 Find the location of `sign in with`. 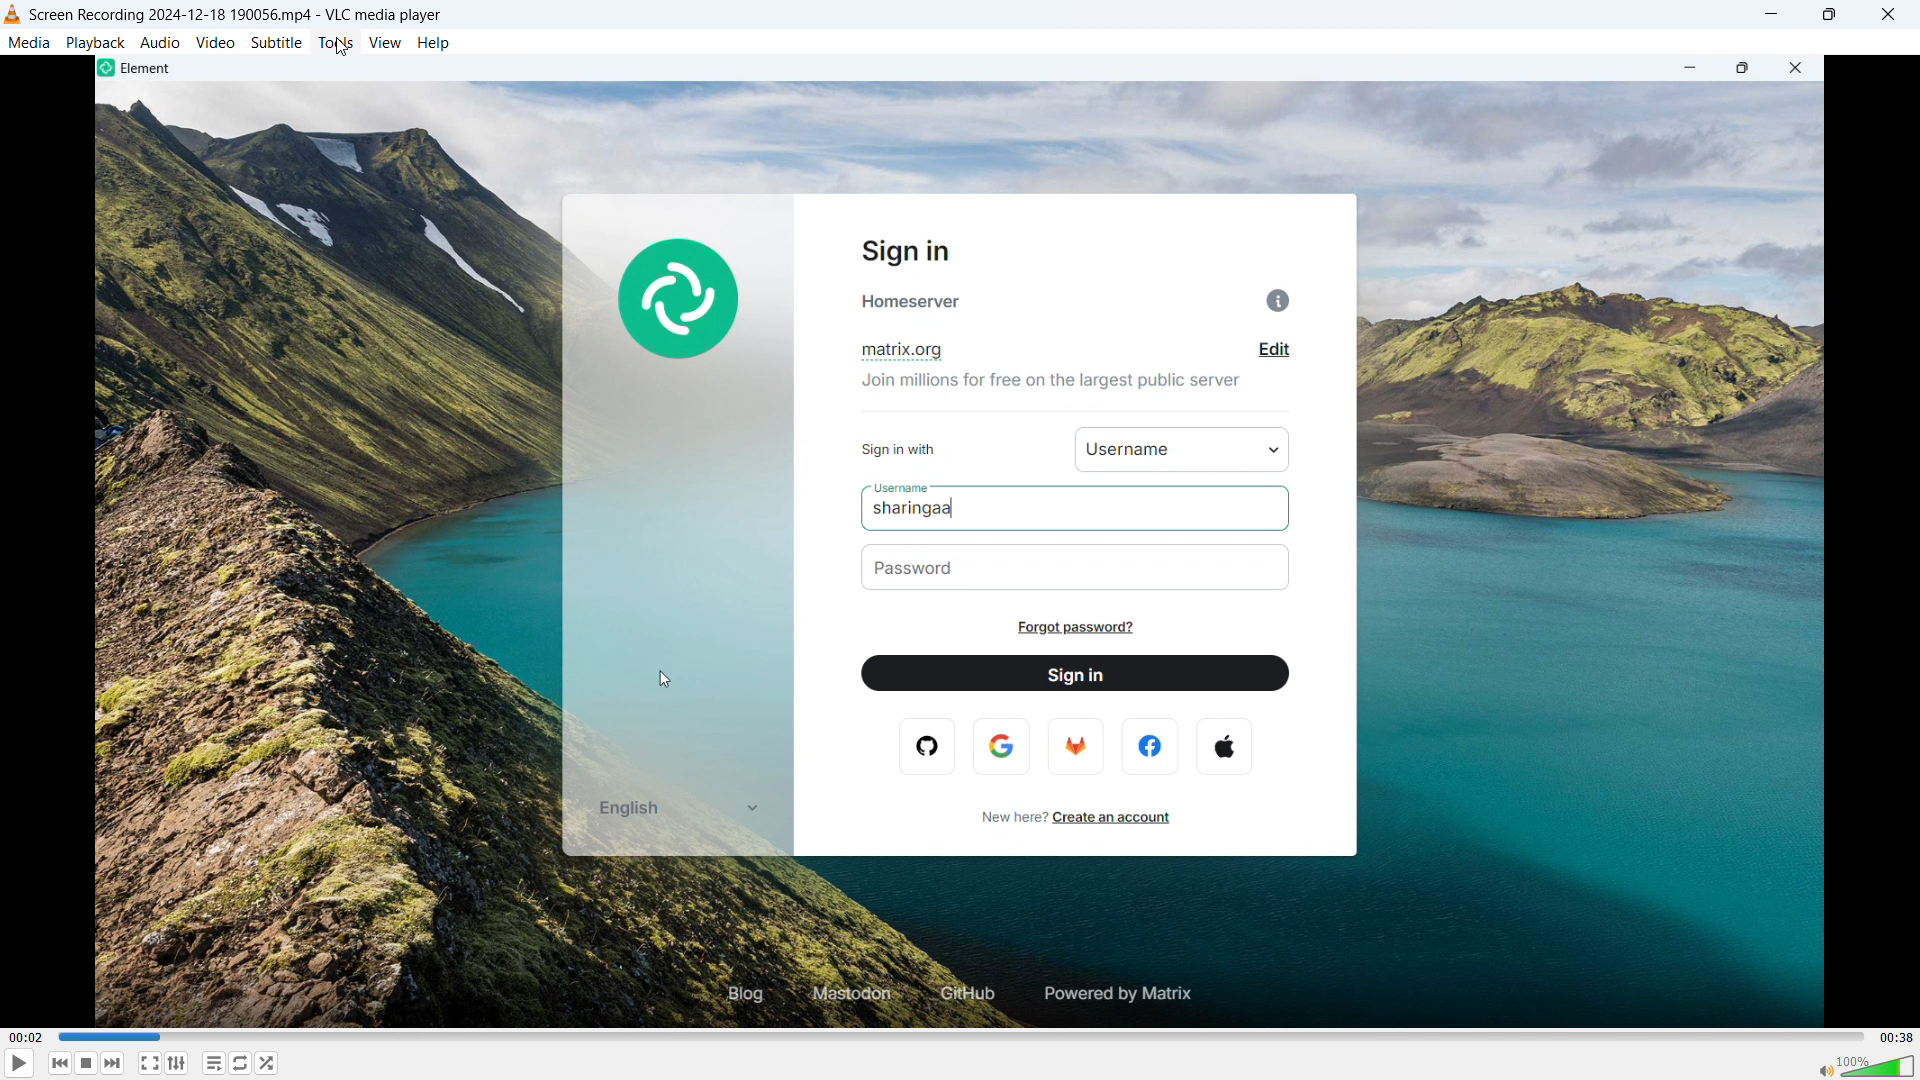

sign in with is located at coordinates (895, 445).